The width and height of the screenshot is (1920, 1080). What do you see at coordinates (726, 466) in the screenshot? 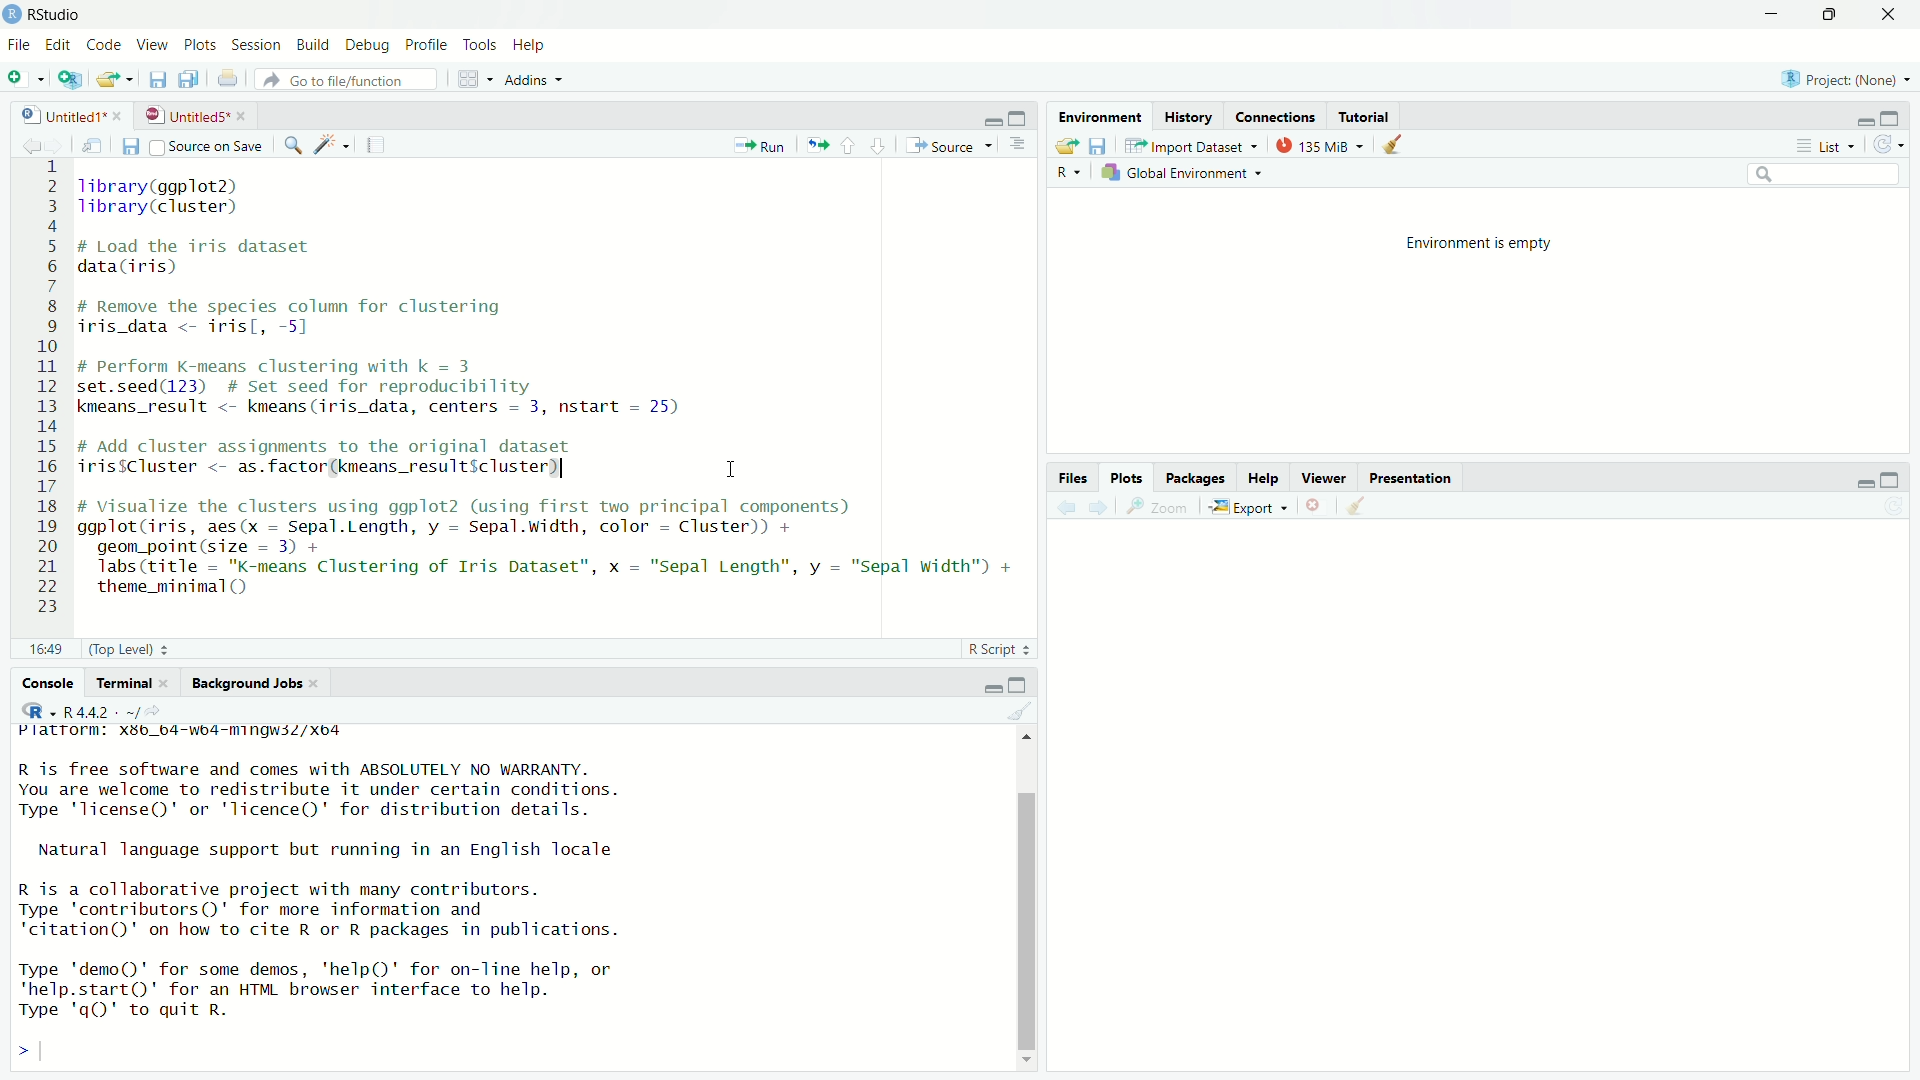
I see `cursor` at bounding box center [726, 466].